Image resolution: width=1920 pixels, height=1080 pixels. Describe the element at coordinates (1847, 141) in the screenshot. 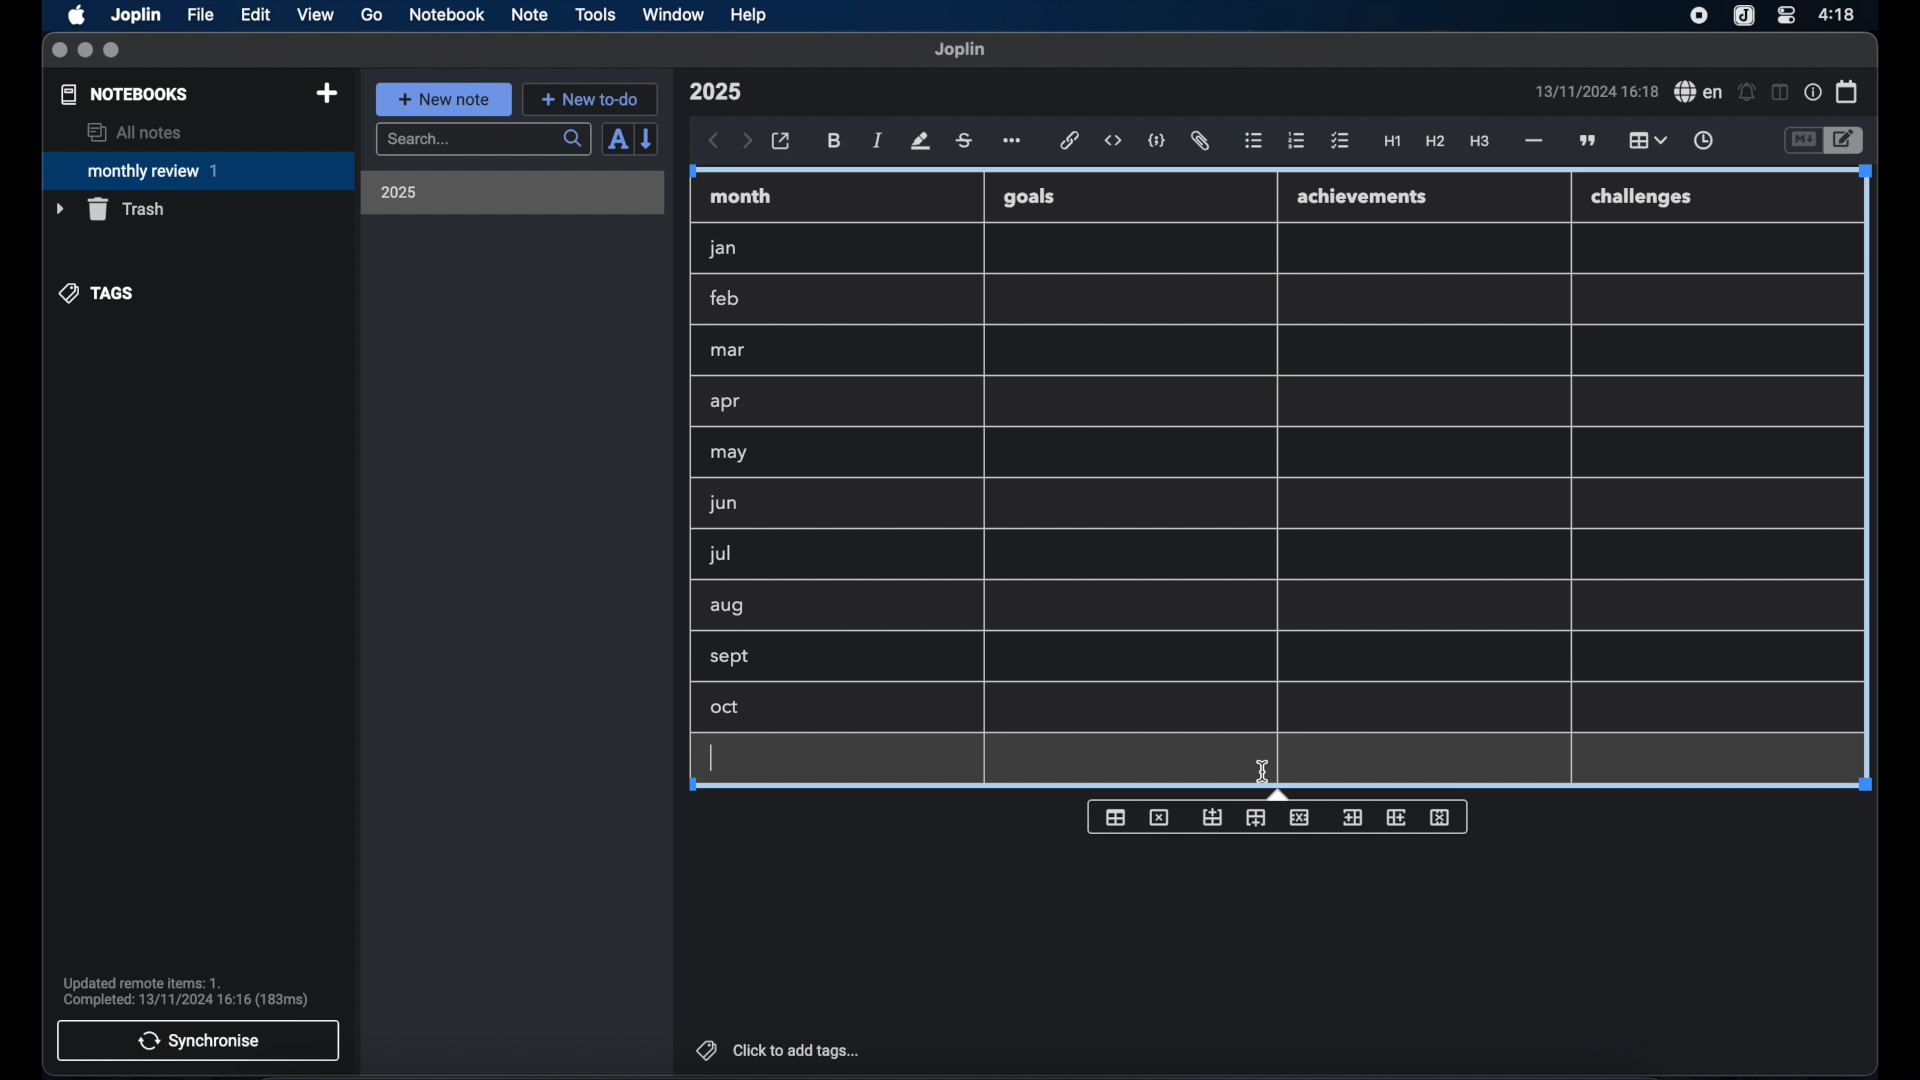

I see `toggle editor` at that location.